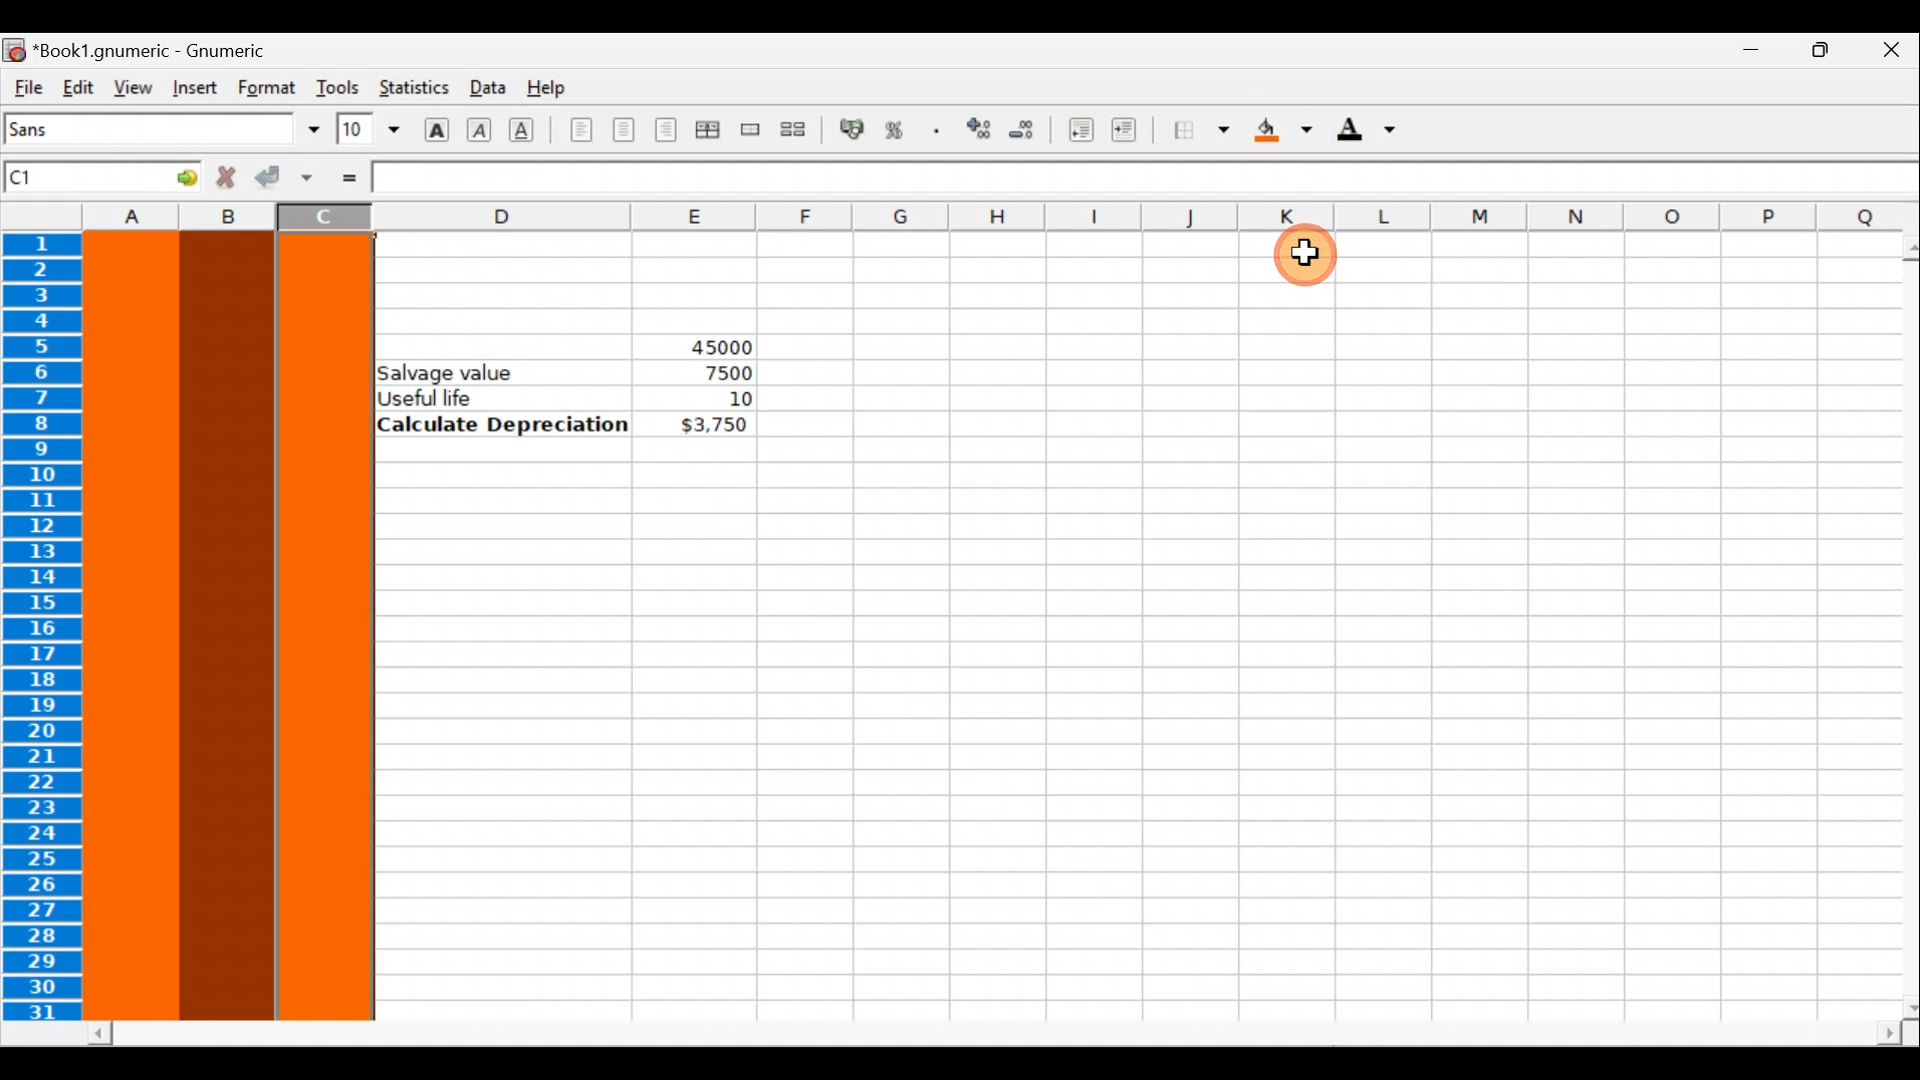 The height and width of the screenshot is (1080, 1920). Describe the element at coordinates (457, 371) in the screenshot. I see `Salvage value` at that location.